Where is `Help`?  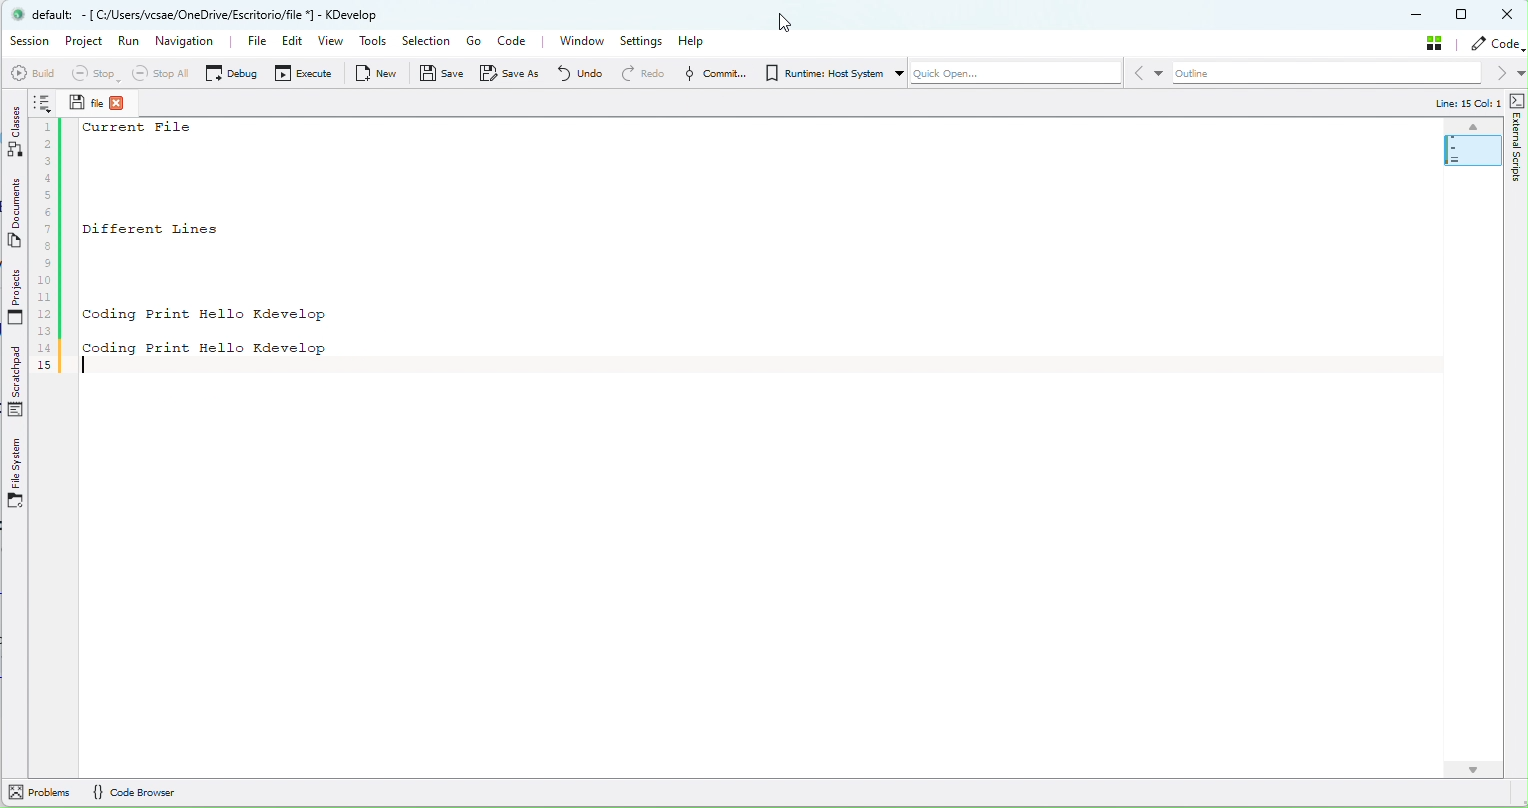
Help is located at coordinates (698, 40).